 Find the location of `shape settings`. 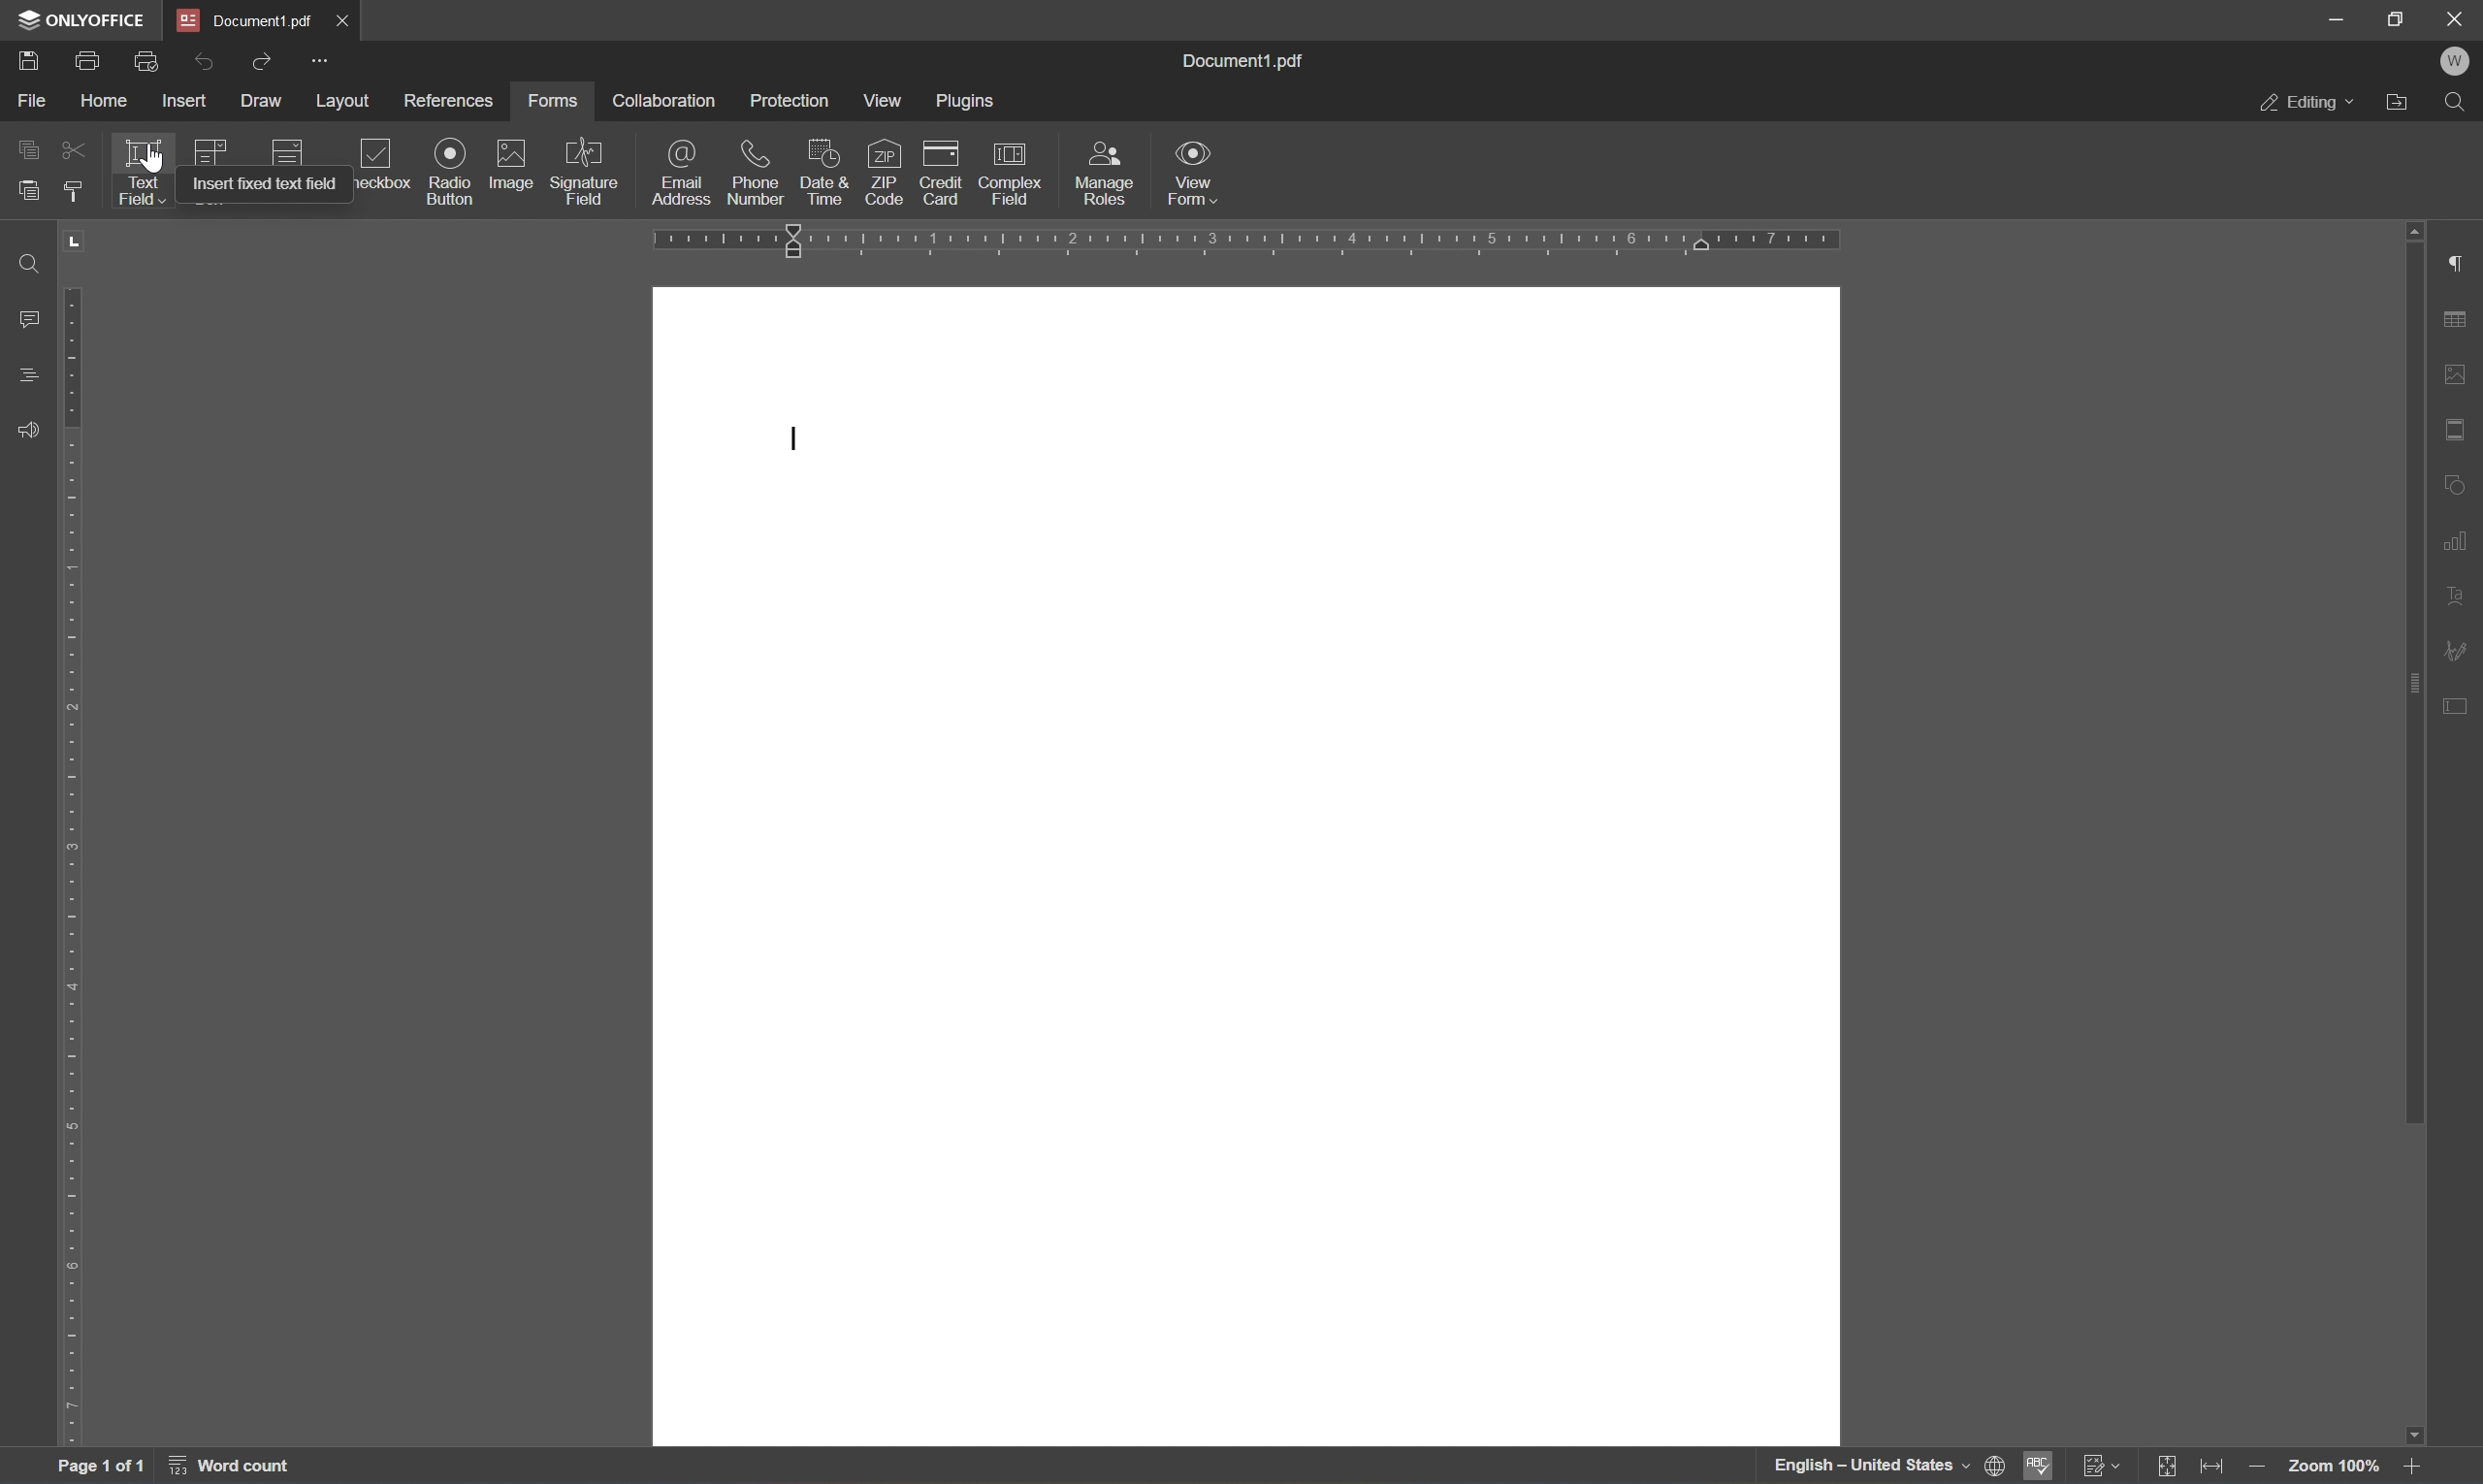

shape settings is located at coordinates (2457, 487).